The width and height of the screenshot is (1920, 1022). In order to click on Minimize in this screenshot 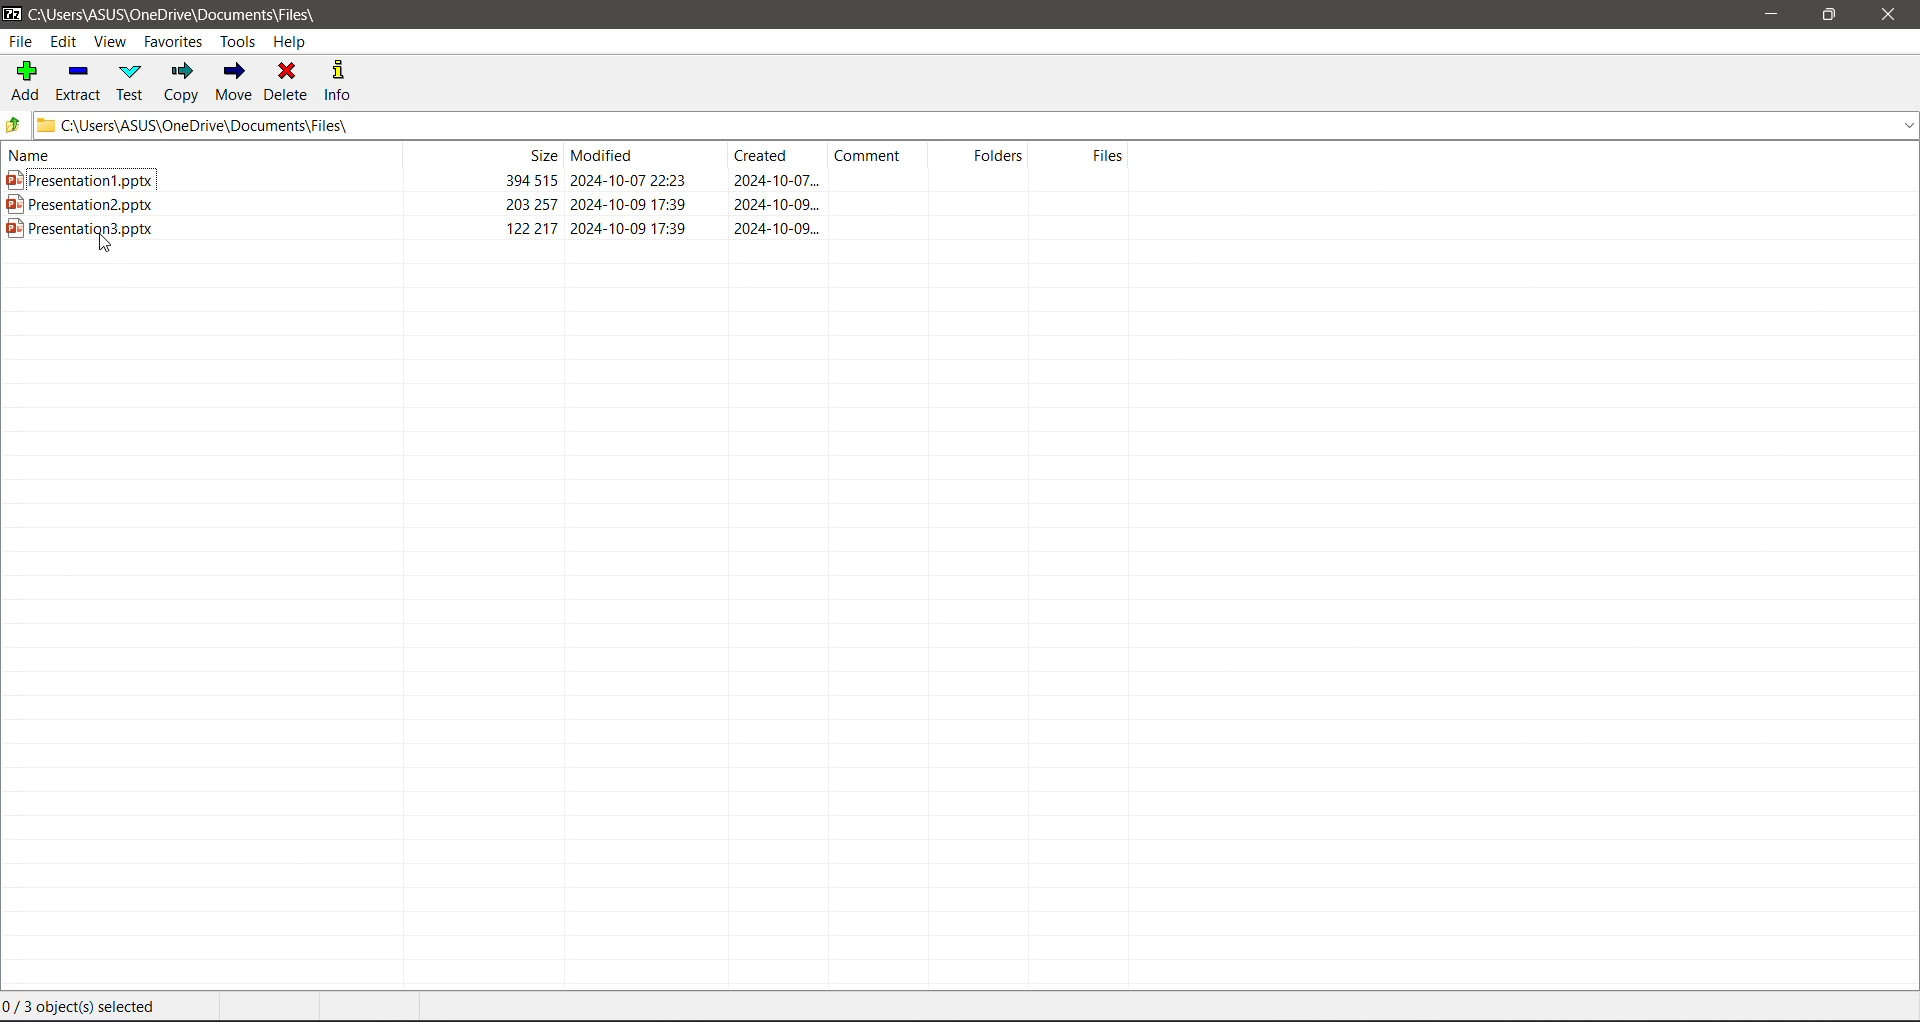, I will do `click(1770, 15)`.